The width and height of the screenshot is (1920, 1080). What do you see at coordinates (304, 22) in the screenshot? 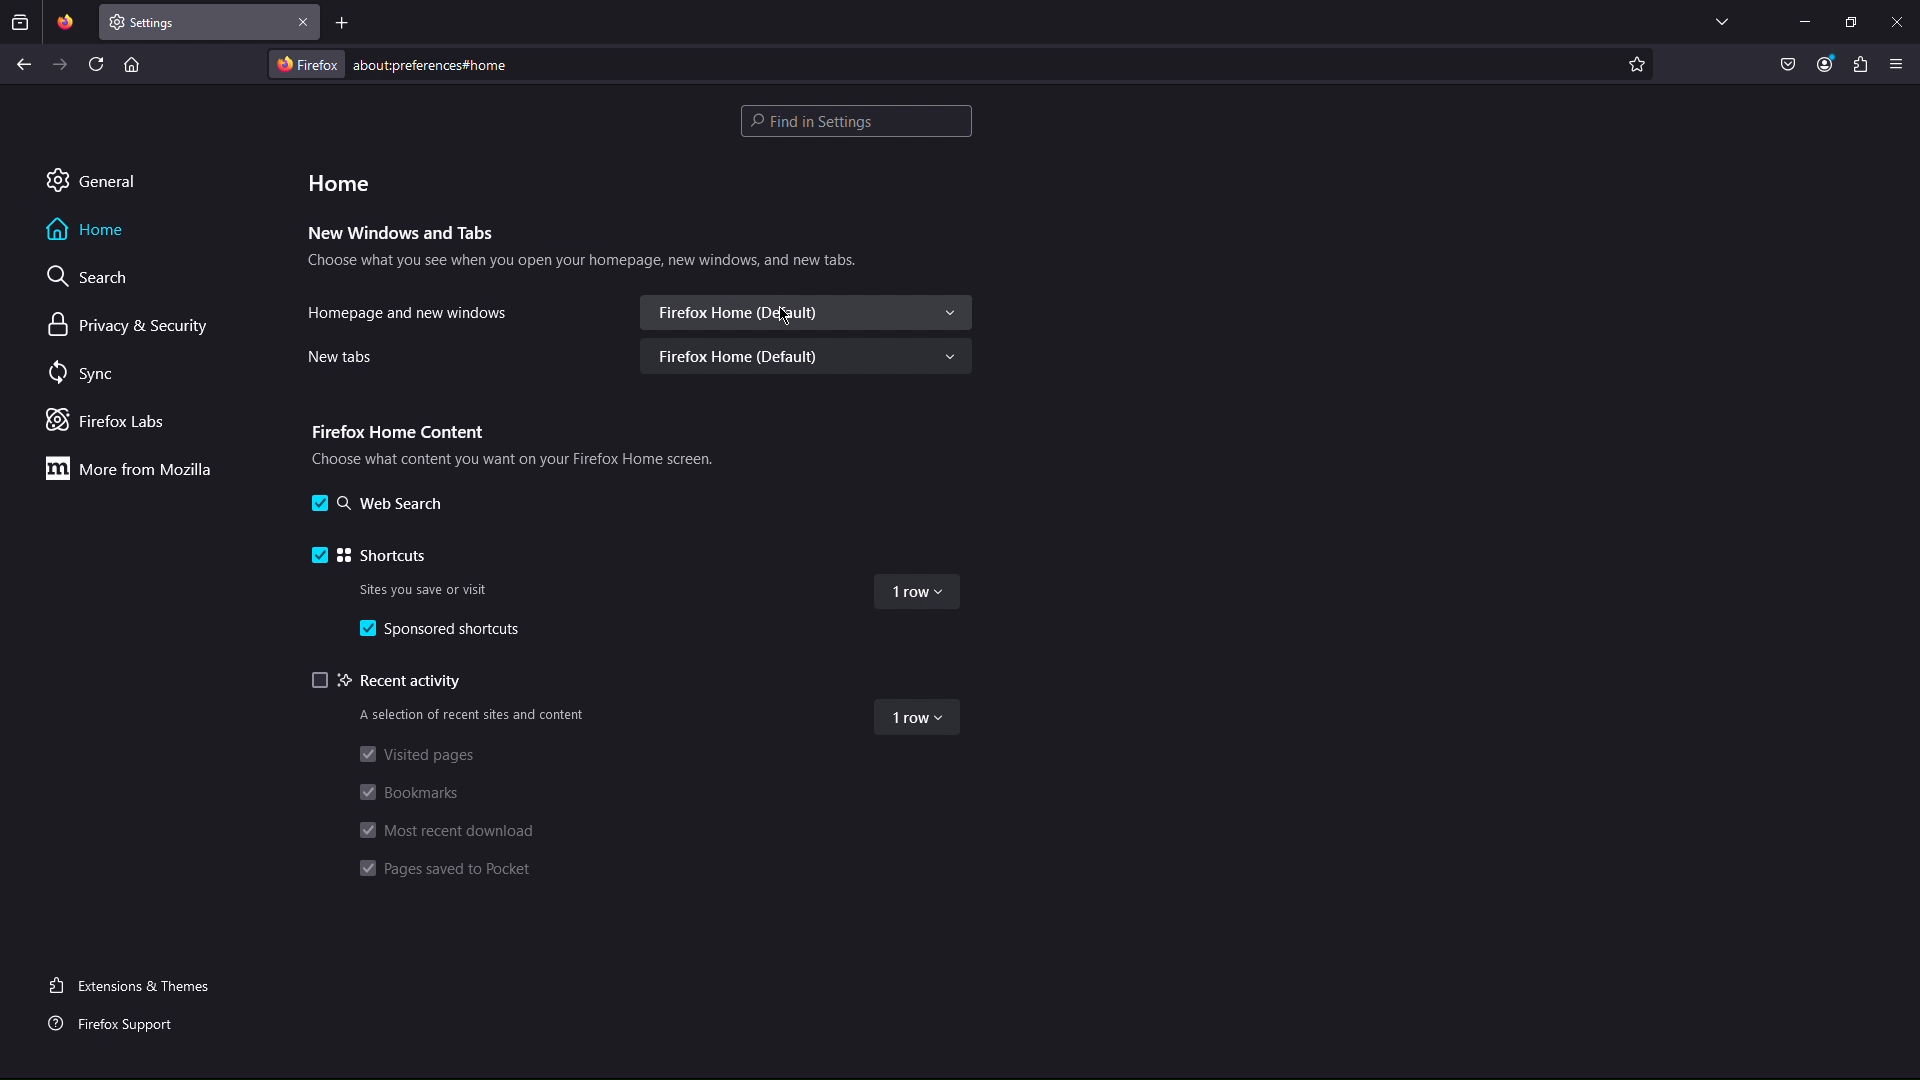
I see `Close` at bounding box center [304, 22].